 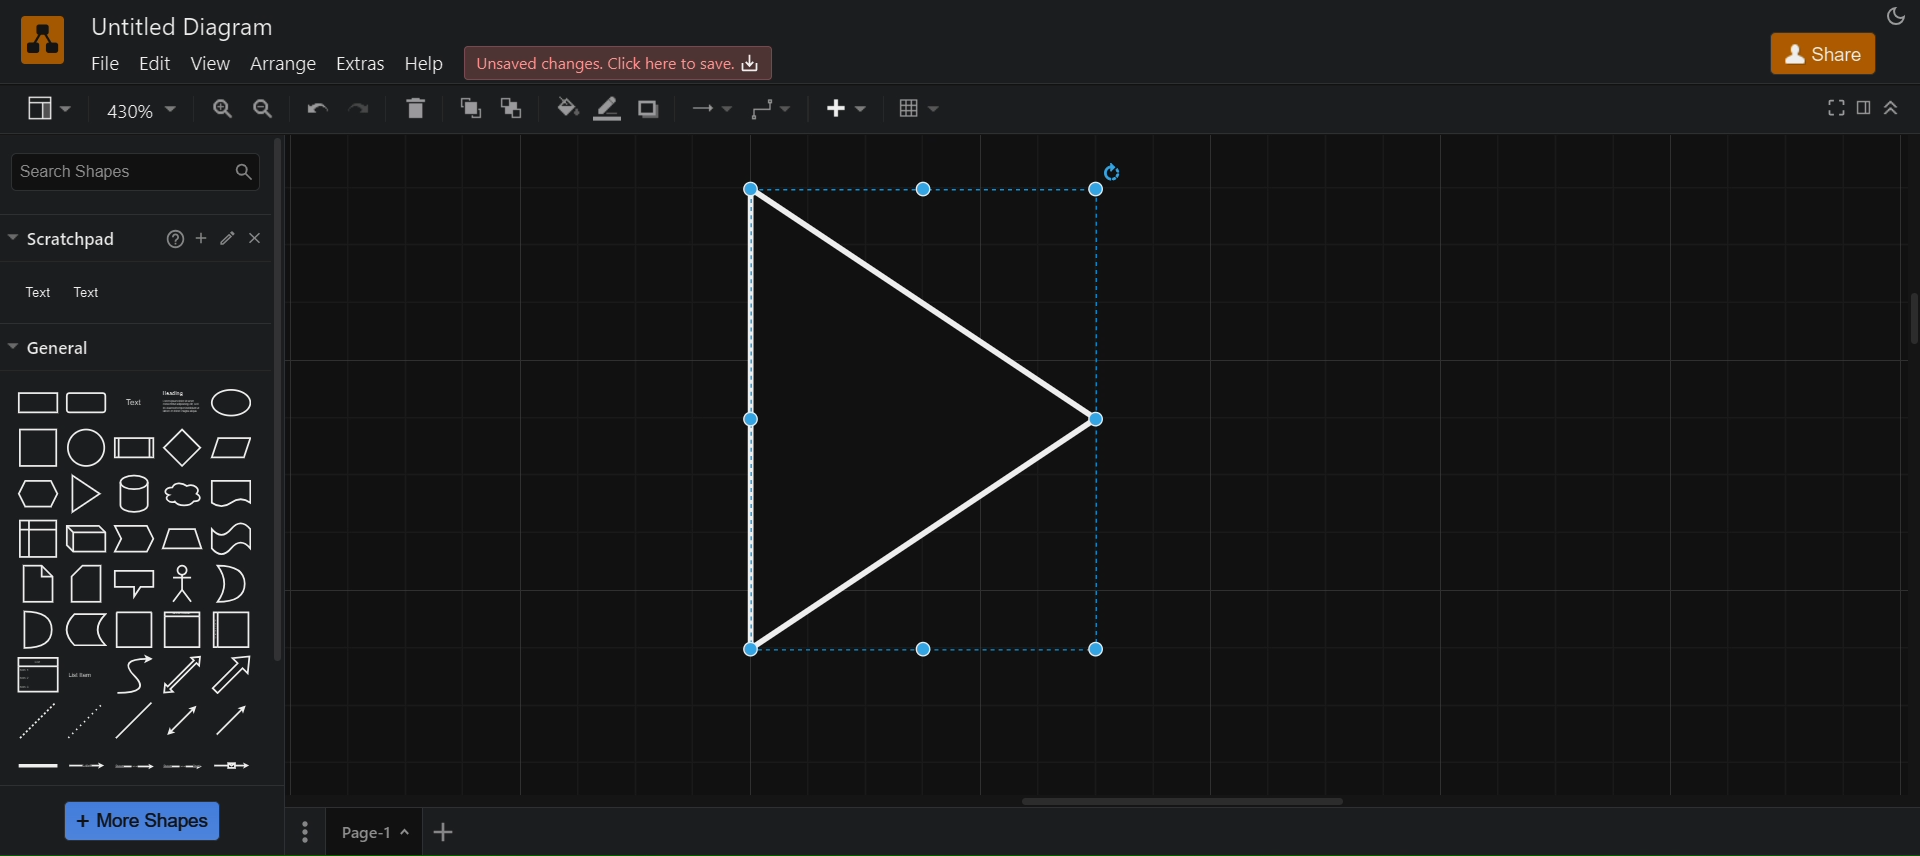 What do you see at coordinates (608, 108) in the screenshot?
I see `line color` at bounding box center [608, 108].